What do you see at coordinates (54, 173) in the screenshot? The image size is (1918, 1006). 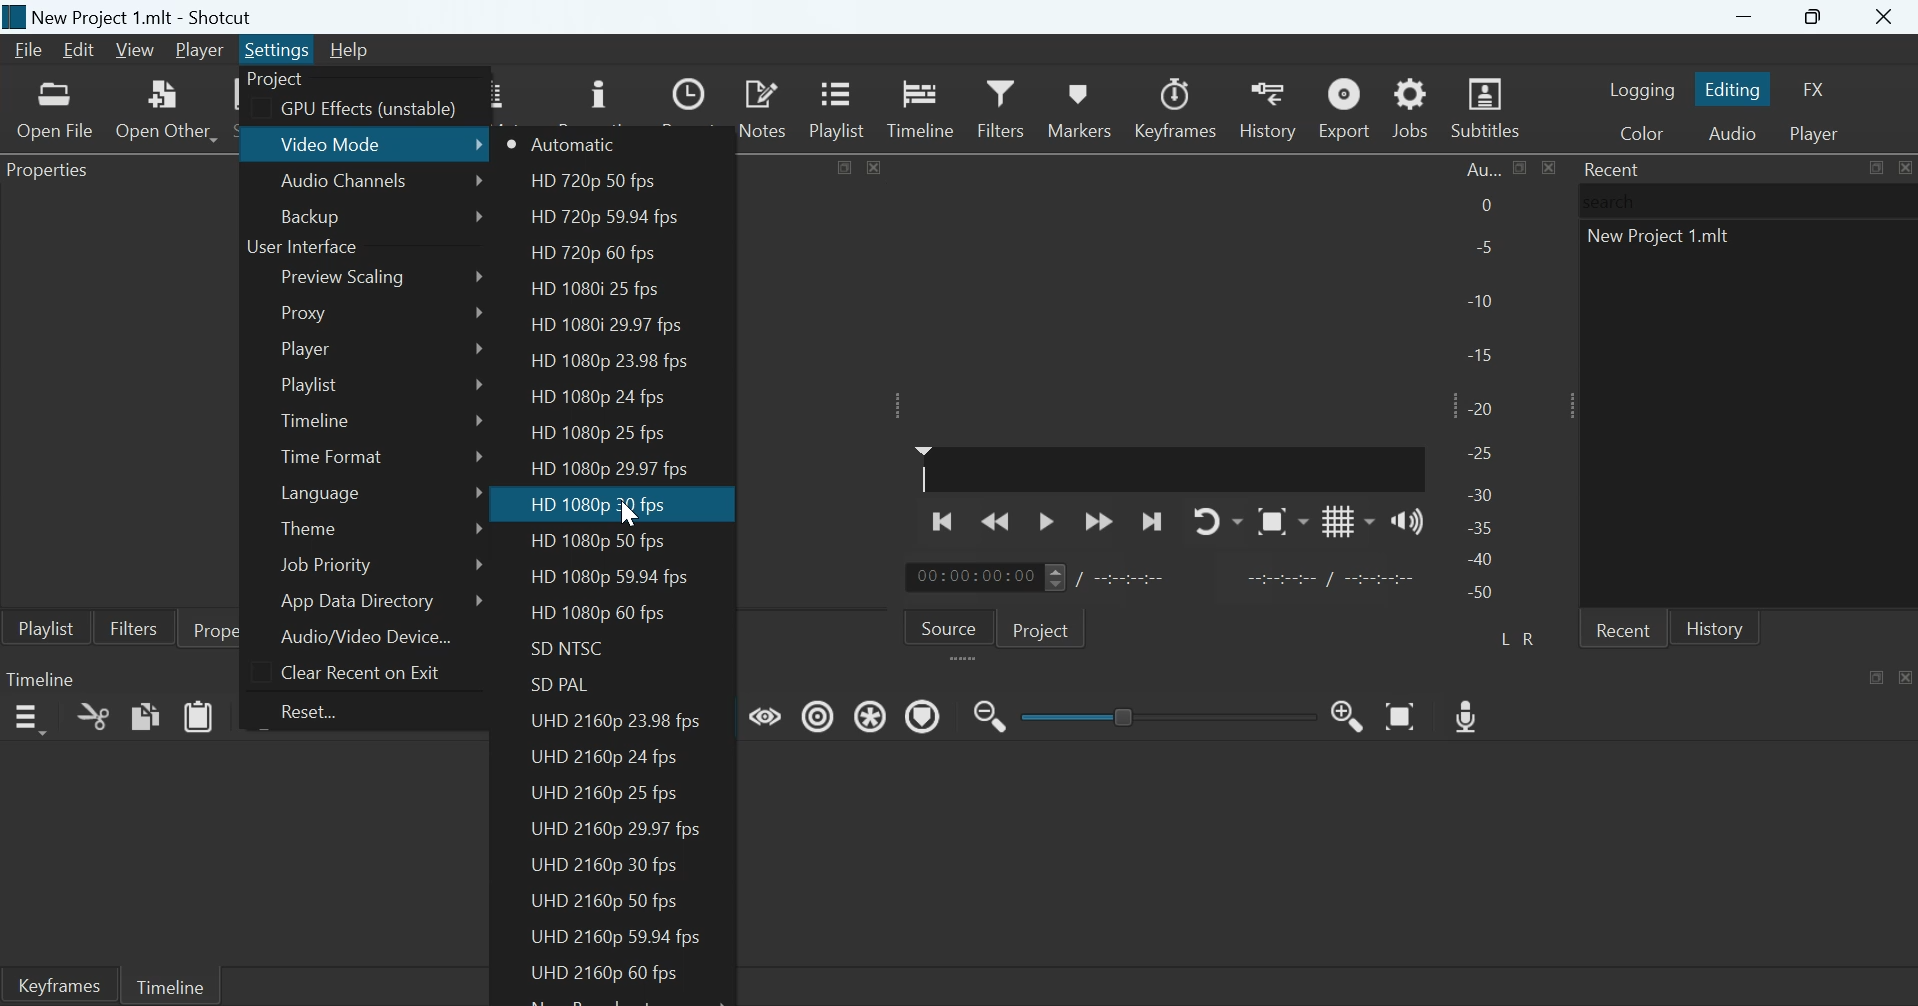 I see `Properties` at bounding box center [54, 173].